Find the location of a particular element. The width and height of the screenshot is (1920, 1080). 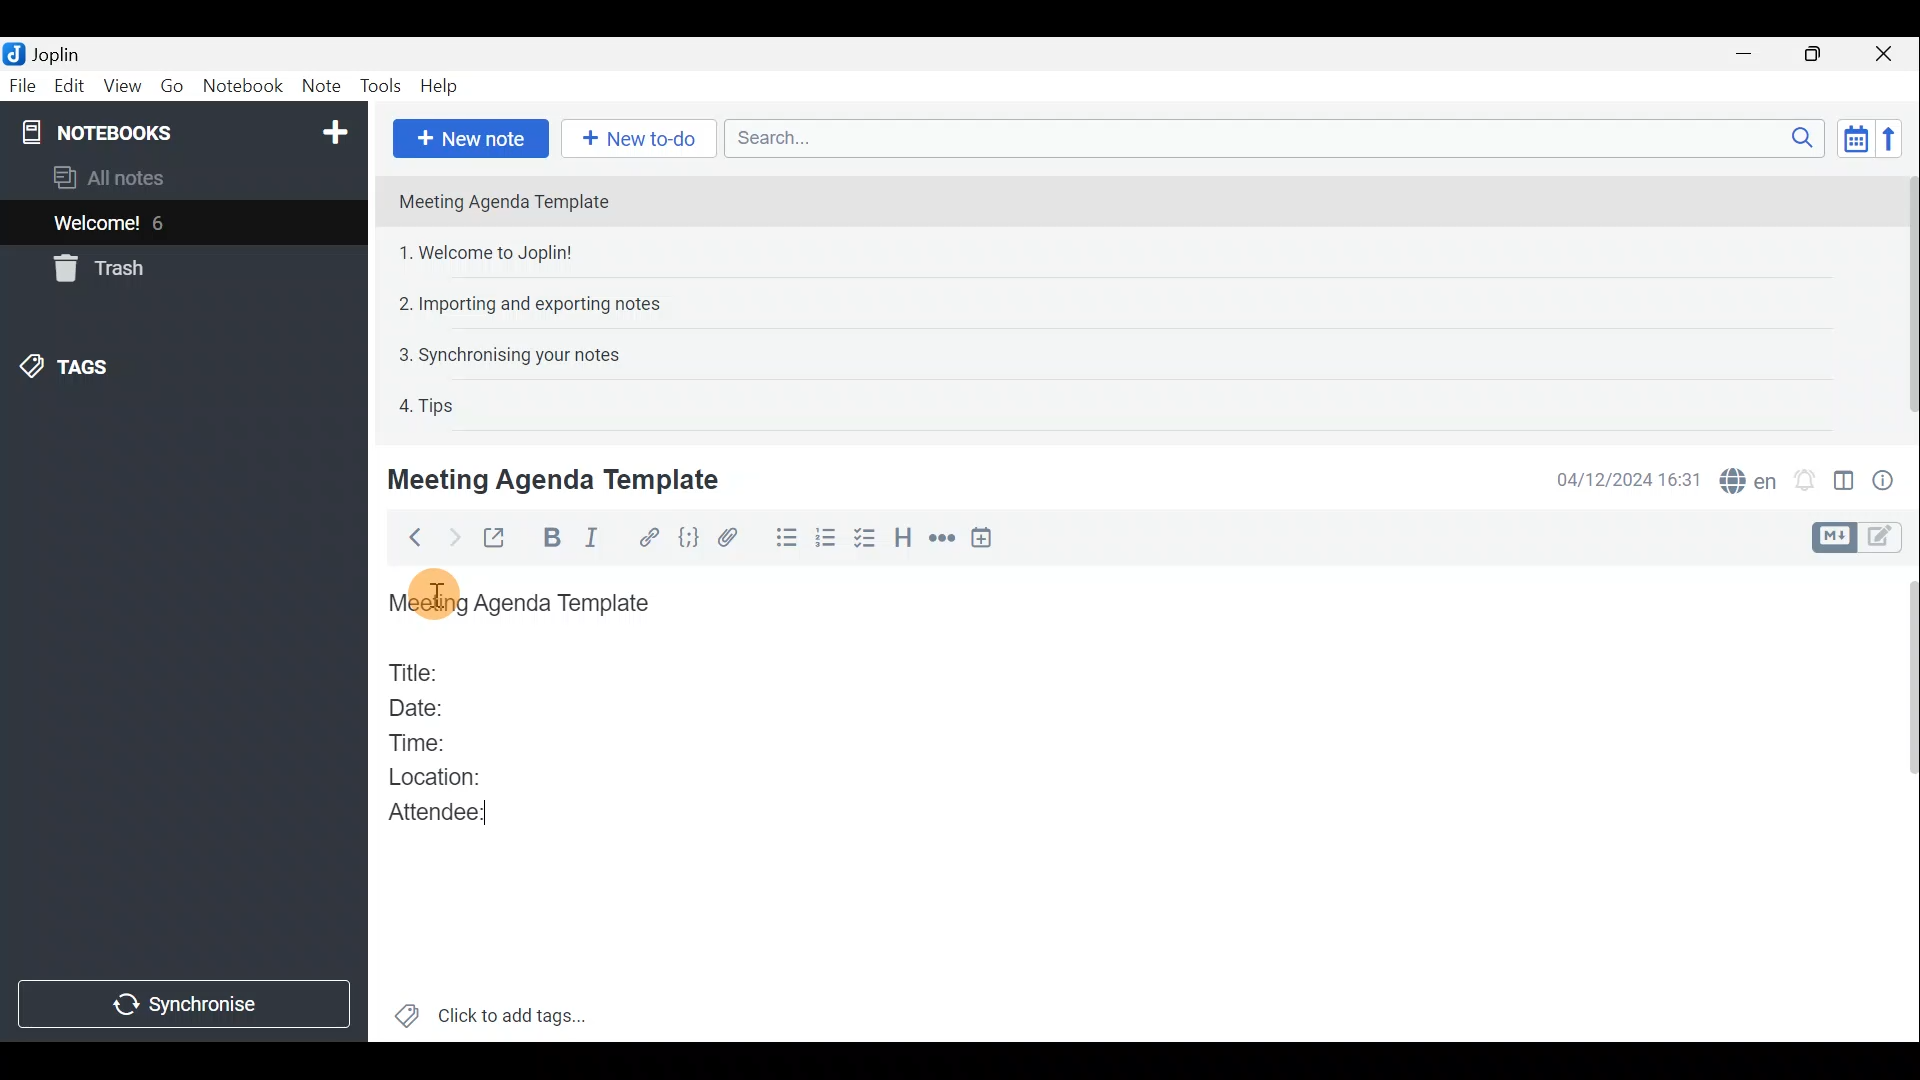

Meeting Agenda Template is located at coordinates (557, 479).